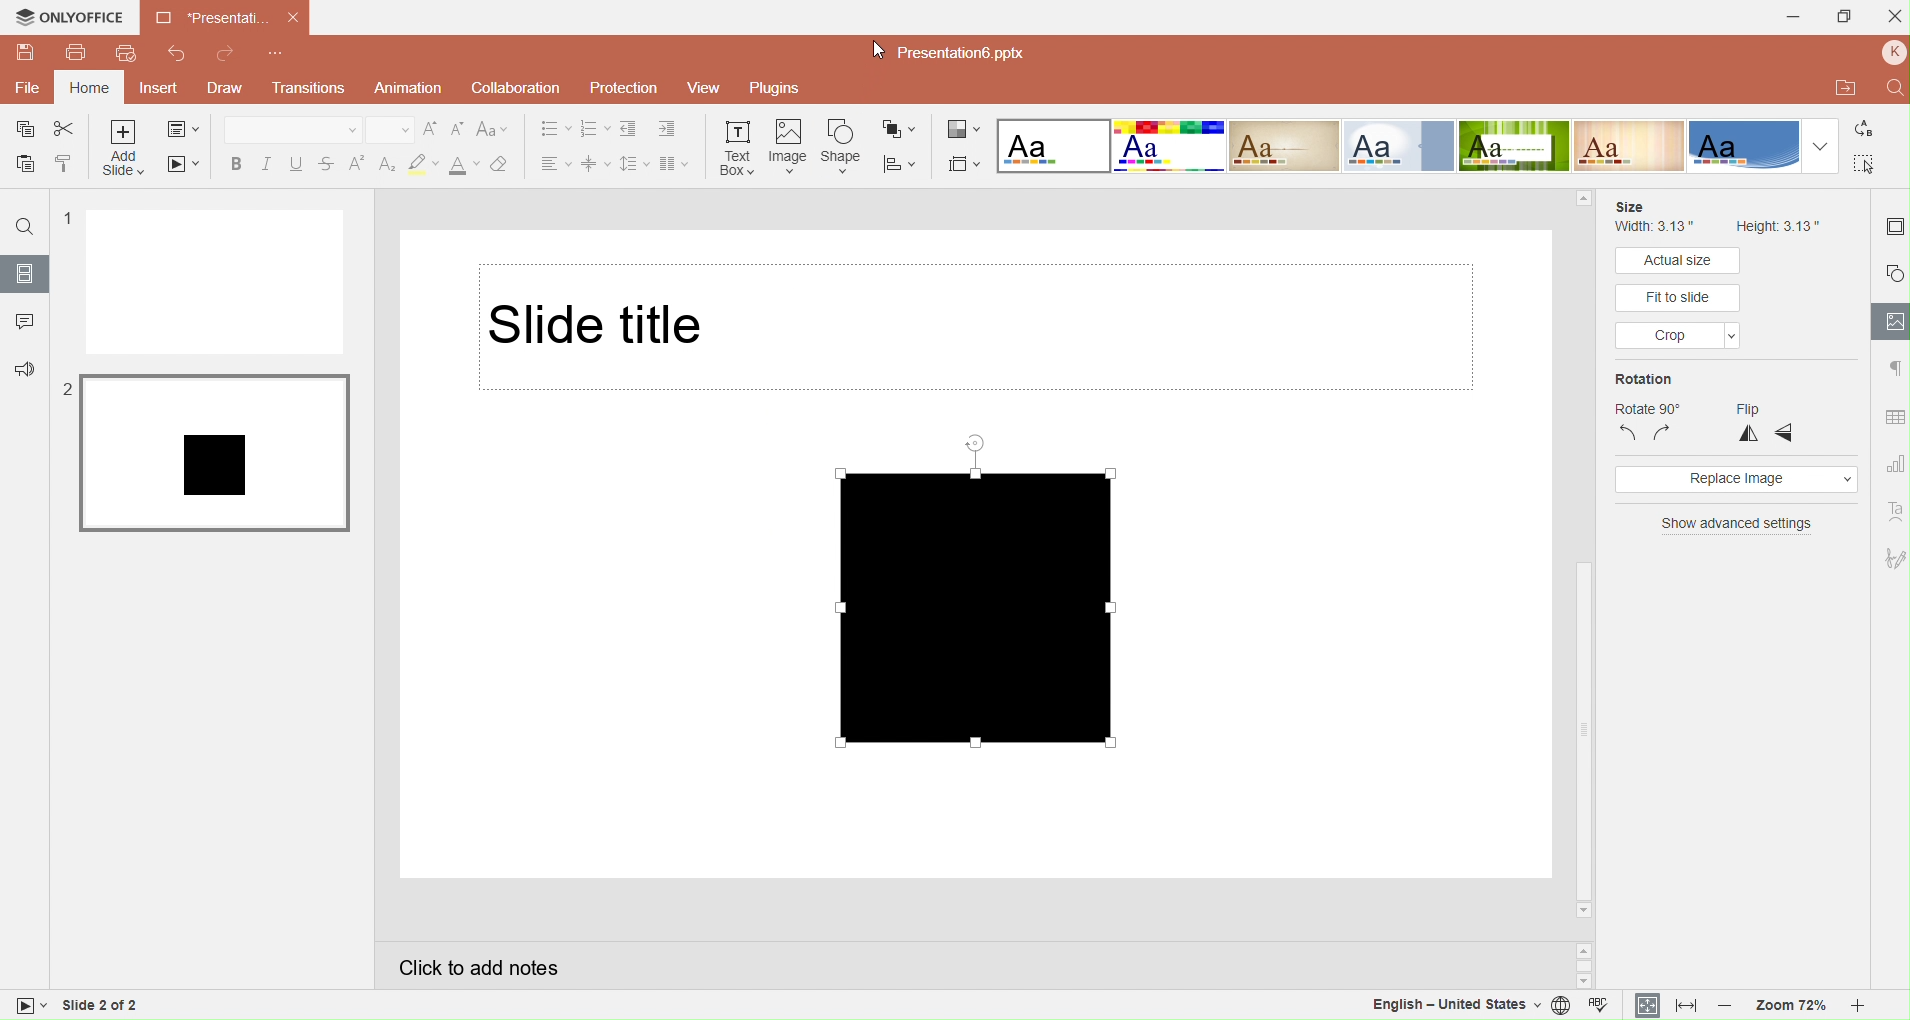 Image resolution: width=1910 pixels, height=1020 pixels. I want to click on Spell checking, so click(1602, 1005).